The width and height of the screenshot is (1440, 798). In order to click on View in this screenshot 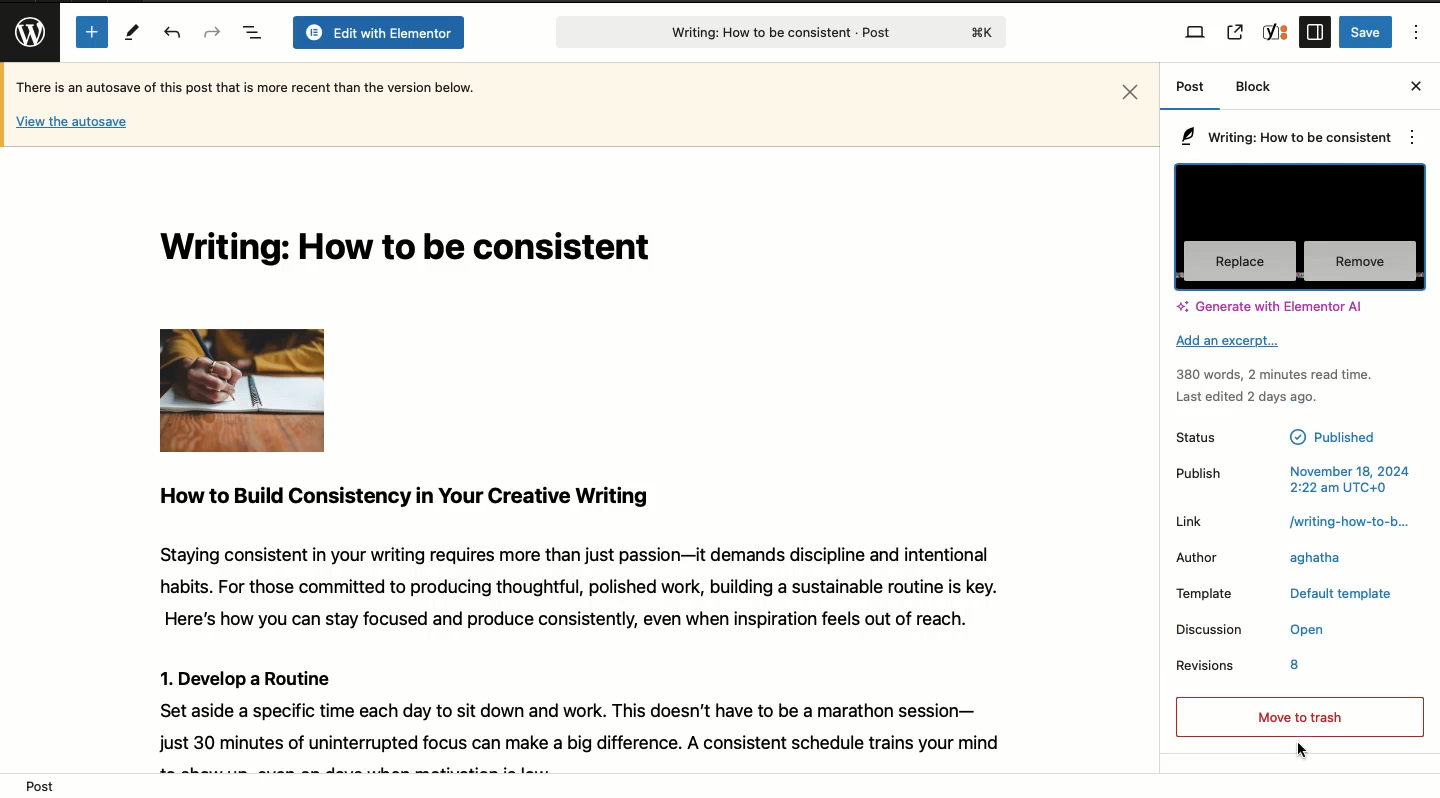, I will do `click(1197, 32)`.